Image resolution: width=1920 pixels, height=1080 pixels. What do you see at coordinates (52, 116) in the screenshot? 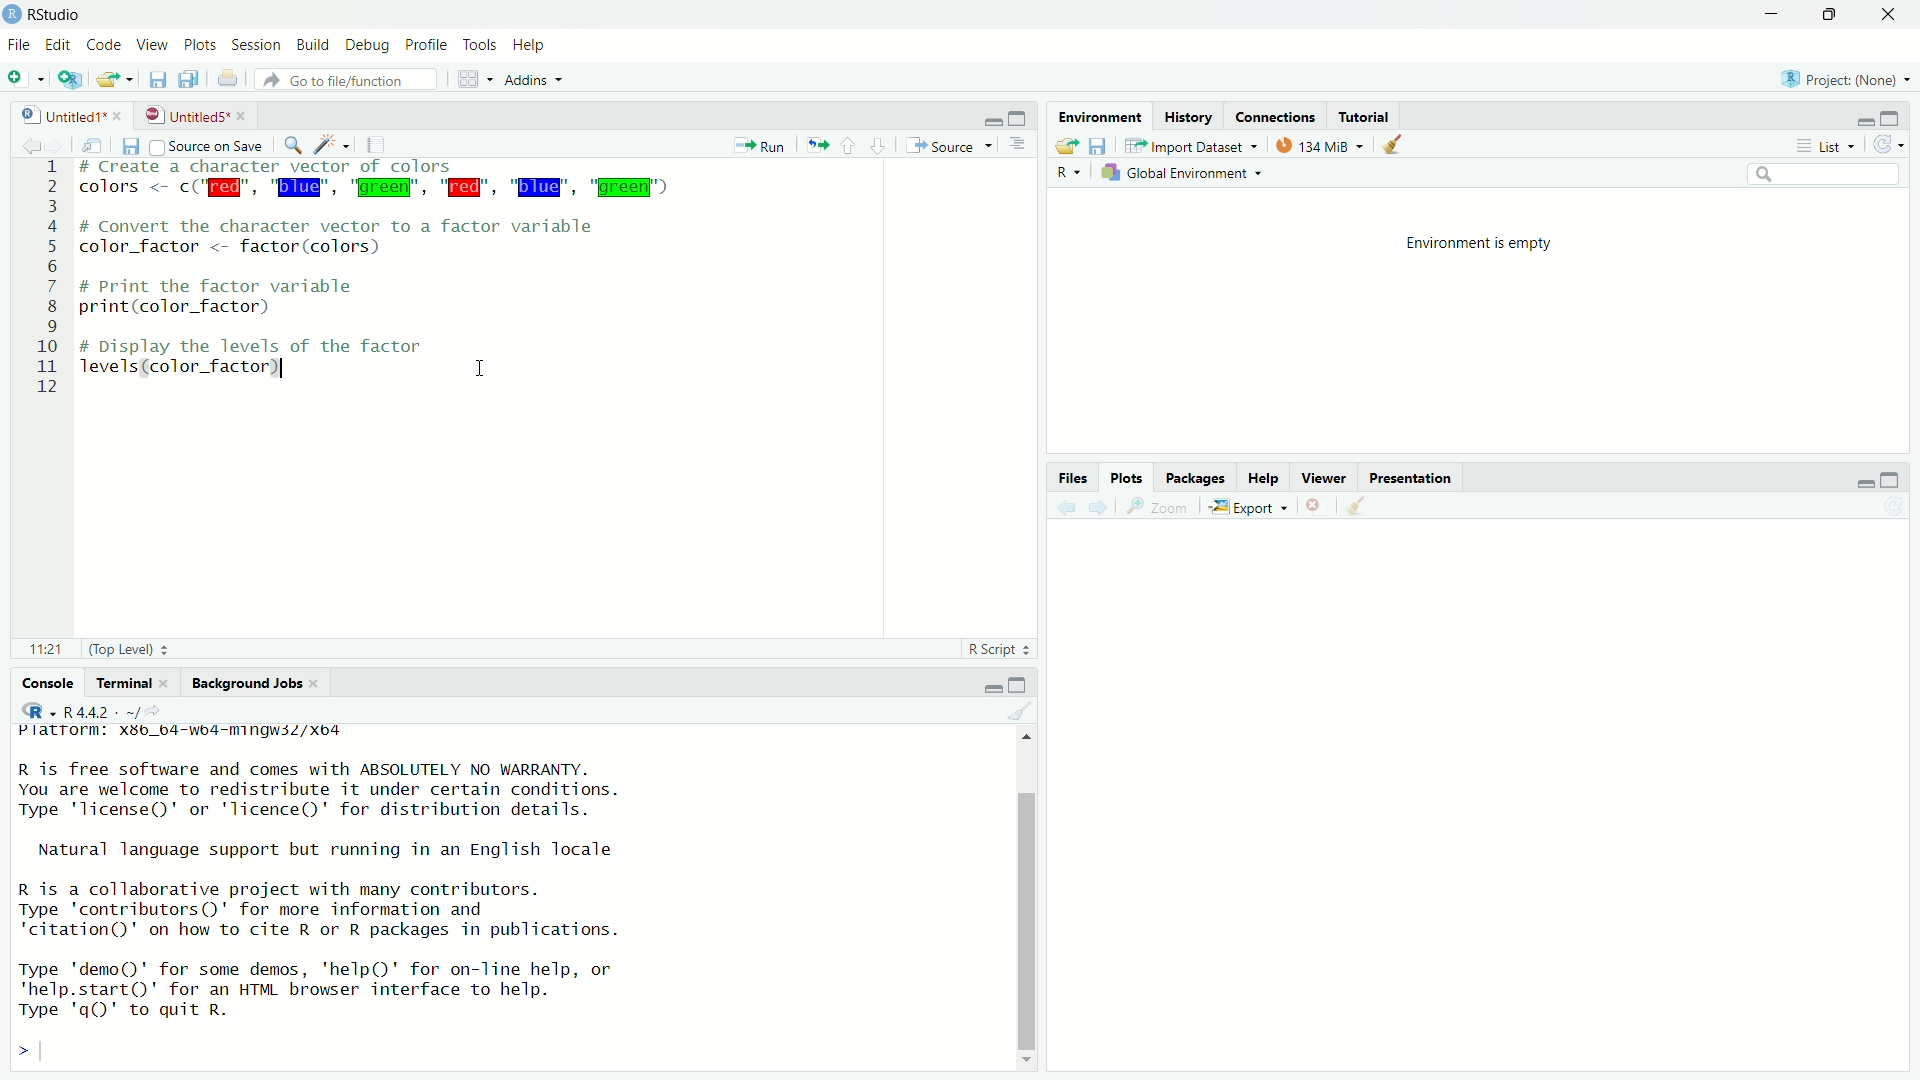
I see `untitled1` at bounding box center [52, 116].